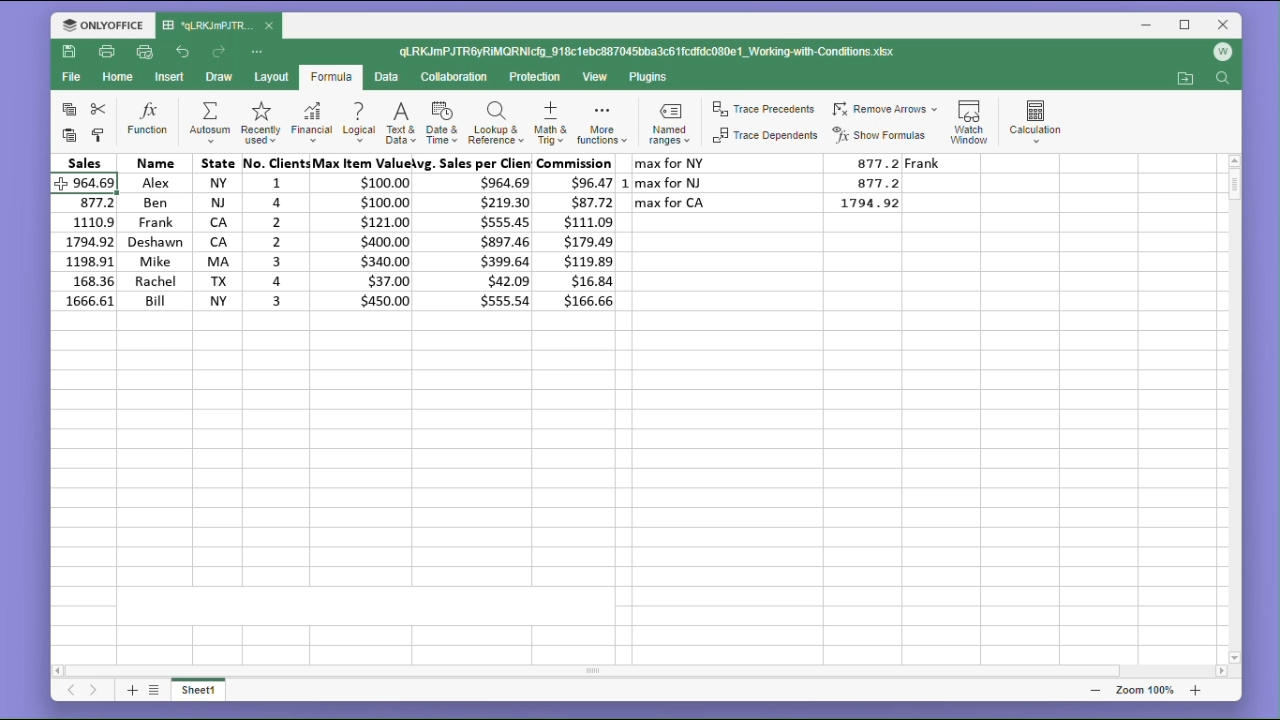  What do you see at coordinates (637, 505) in the screenshot?
I see `empty cells` at bounding box center [637, 505].